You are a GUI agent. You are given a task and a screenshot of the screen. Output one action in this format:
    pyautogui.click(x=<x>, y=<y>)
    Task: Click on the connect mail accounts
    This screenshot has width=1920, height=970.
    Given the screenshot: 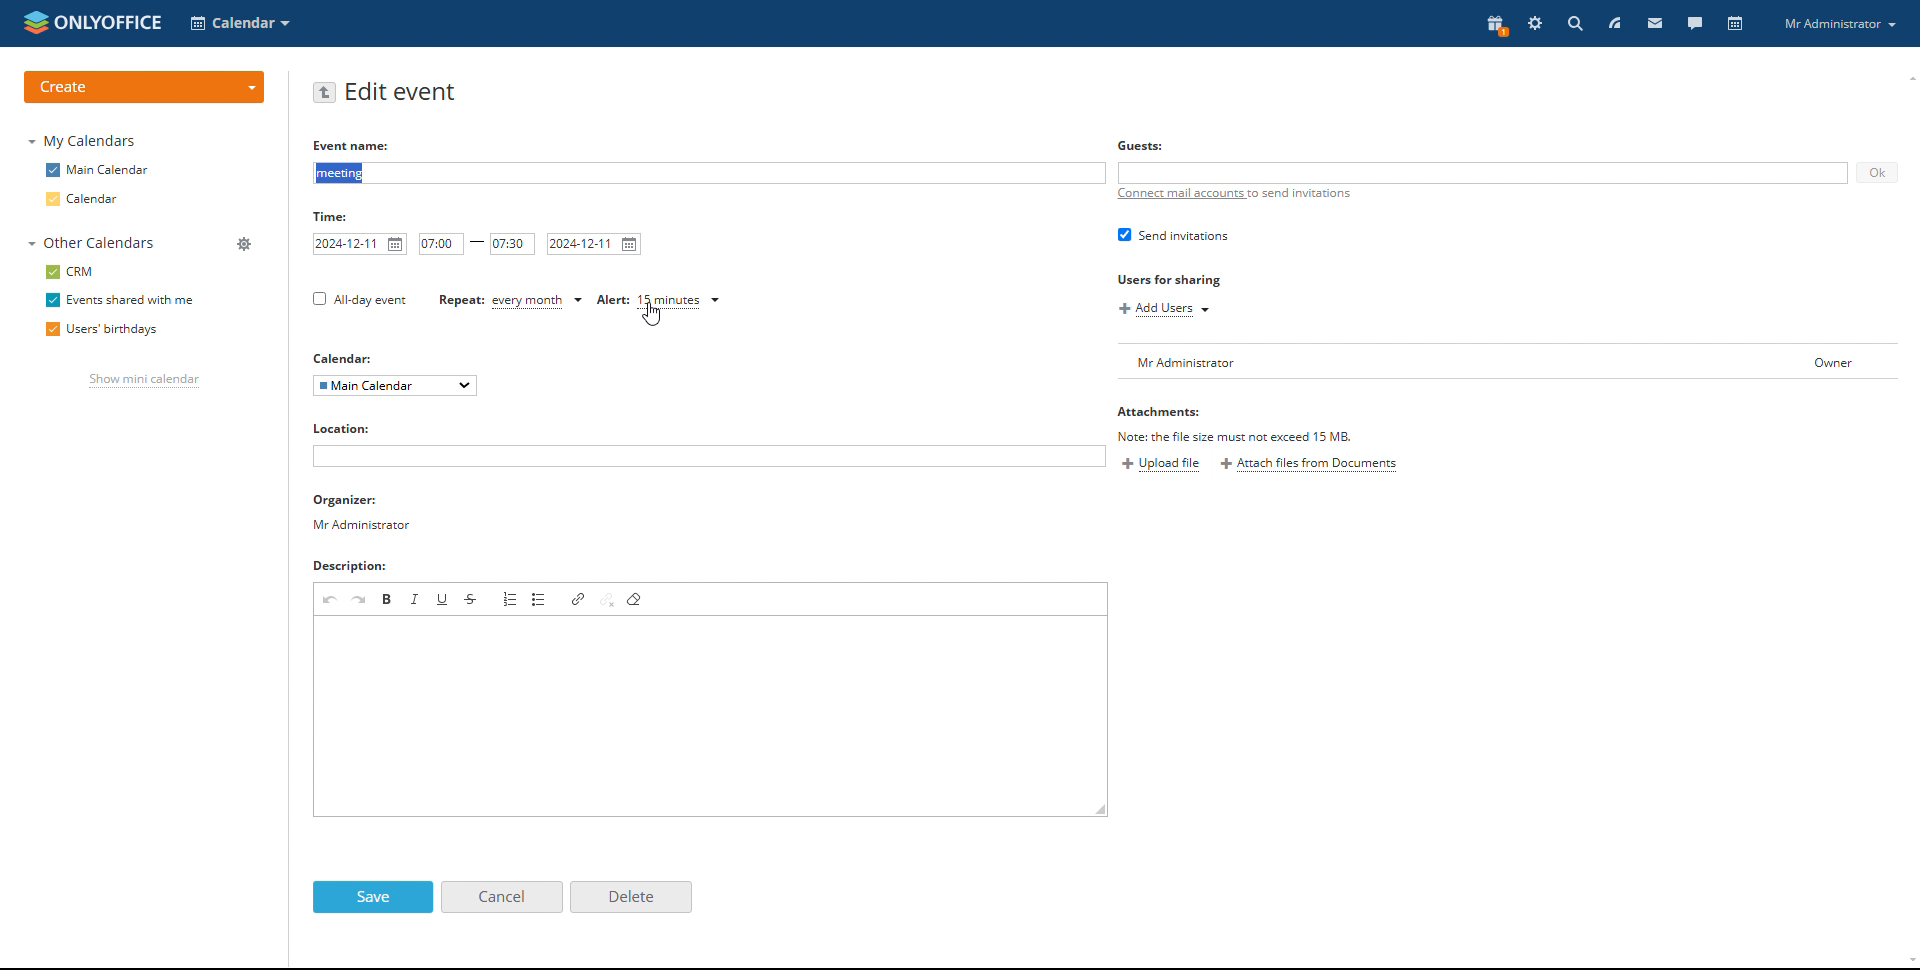 What is the action you would take?
    pyautogui.click(x=1234, y=200)
    